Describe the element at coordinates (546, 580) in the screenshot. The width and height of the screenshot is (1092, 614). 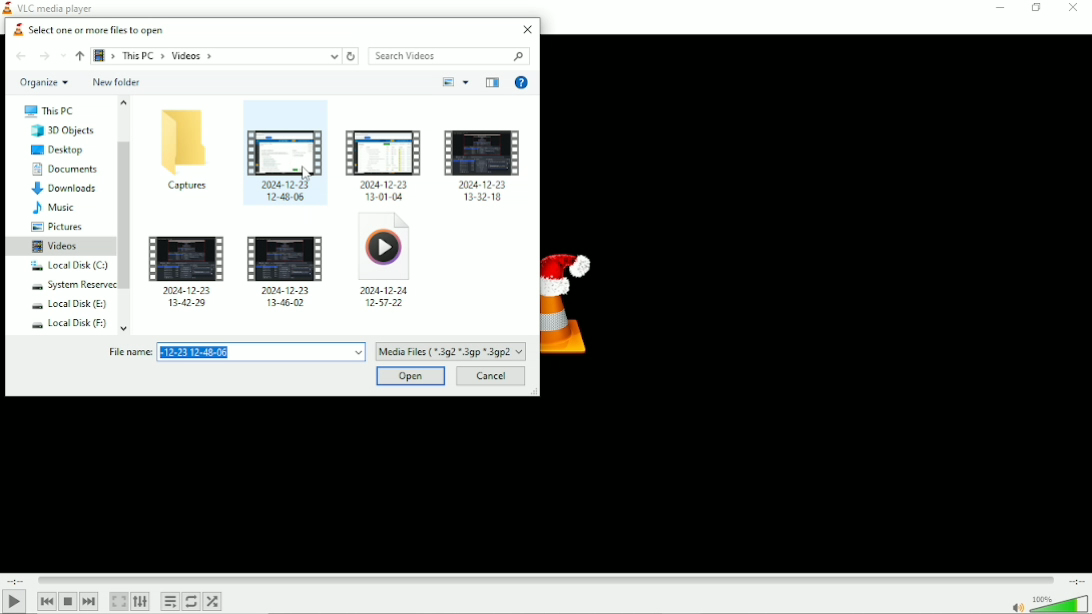
I see `Play duration` at that location.